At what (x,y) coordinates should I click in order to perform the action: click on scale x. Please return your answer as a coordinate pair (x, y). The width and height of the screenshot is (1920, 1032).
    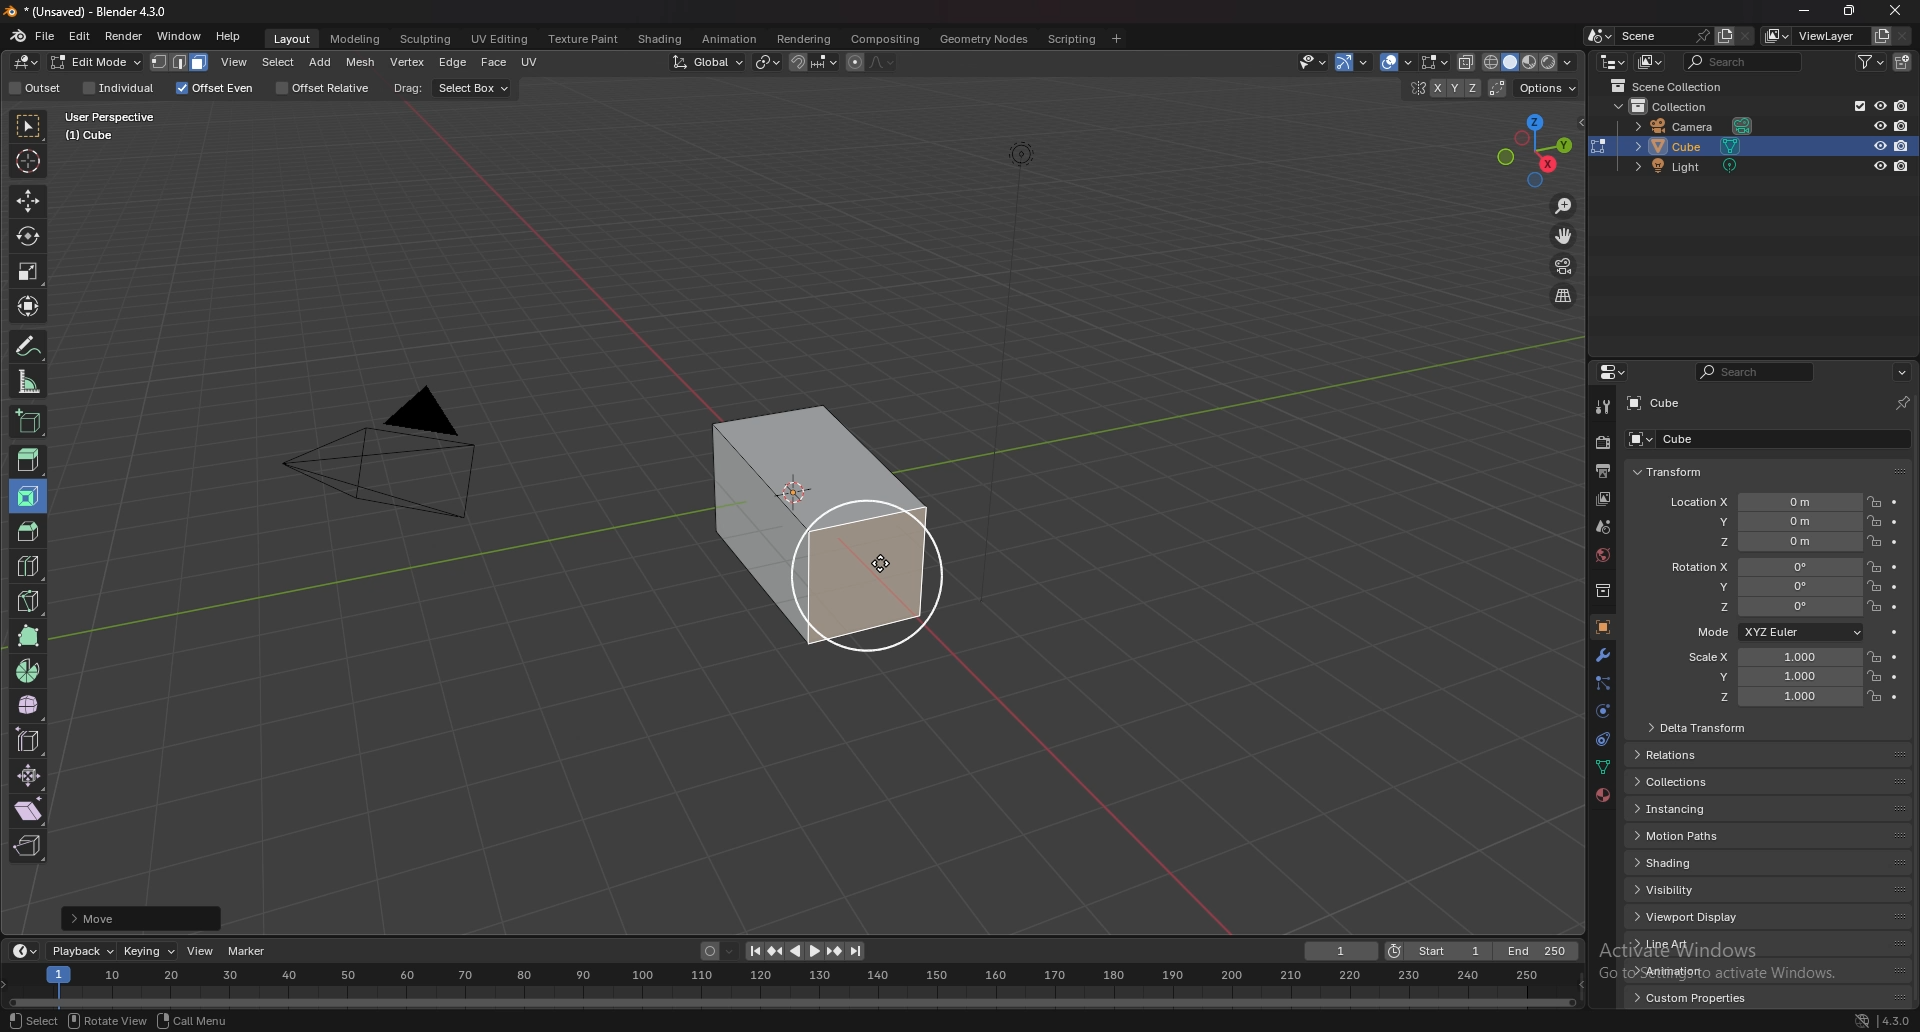
    Looking at the image, I should click on (1767, 657).